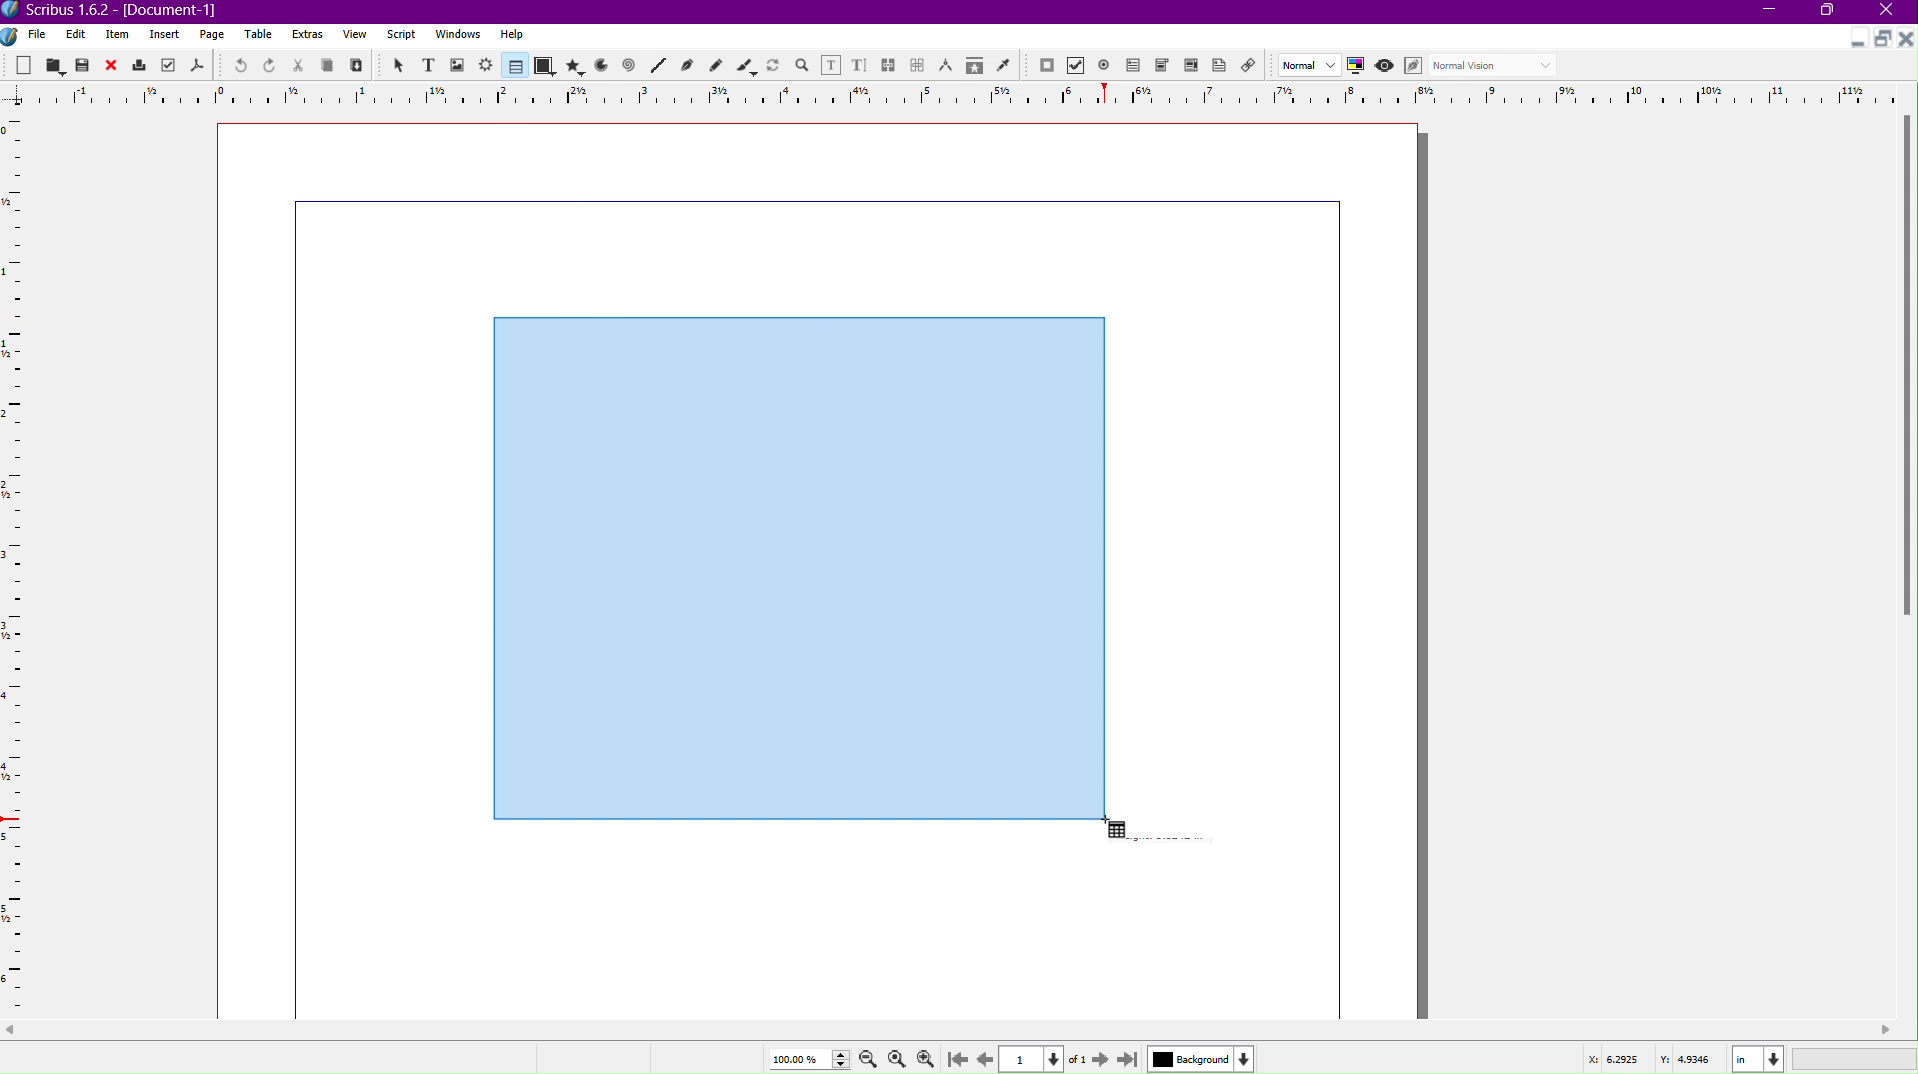 The height and width of the screenshot is (1074, 1918). I want to click on New, so click(25, 64).